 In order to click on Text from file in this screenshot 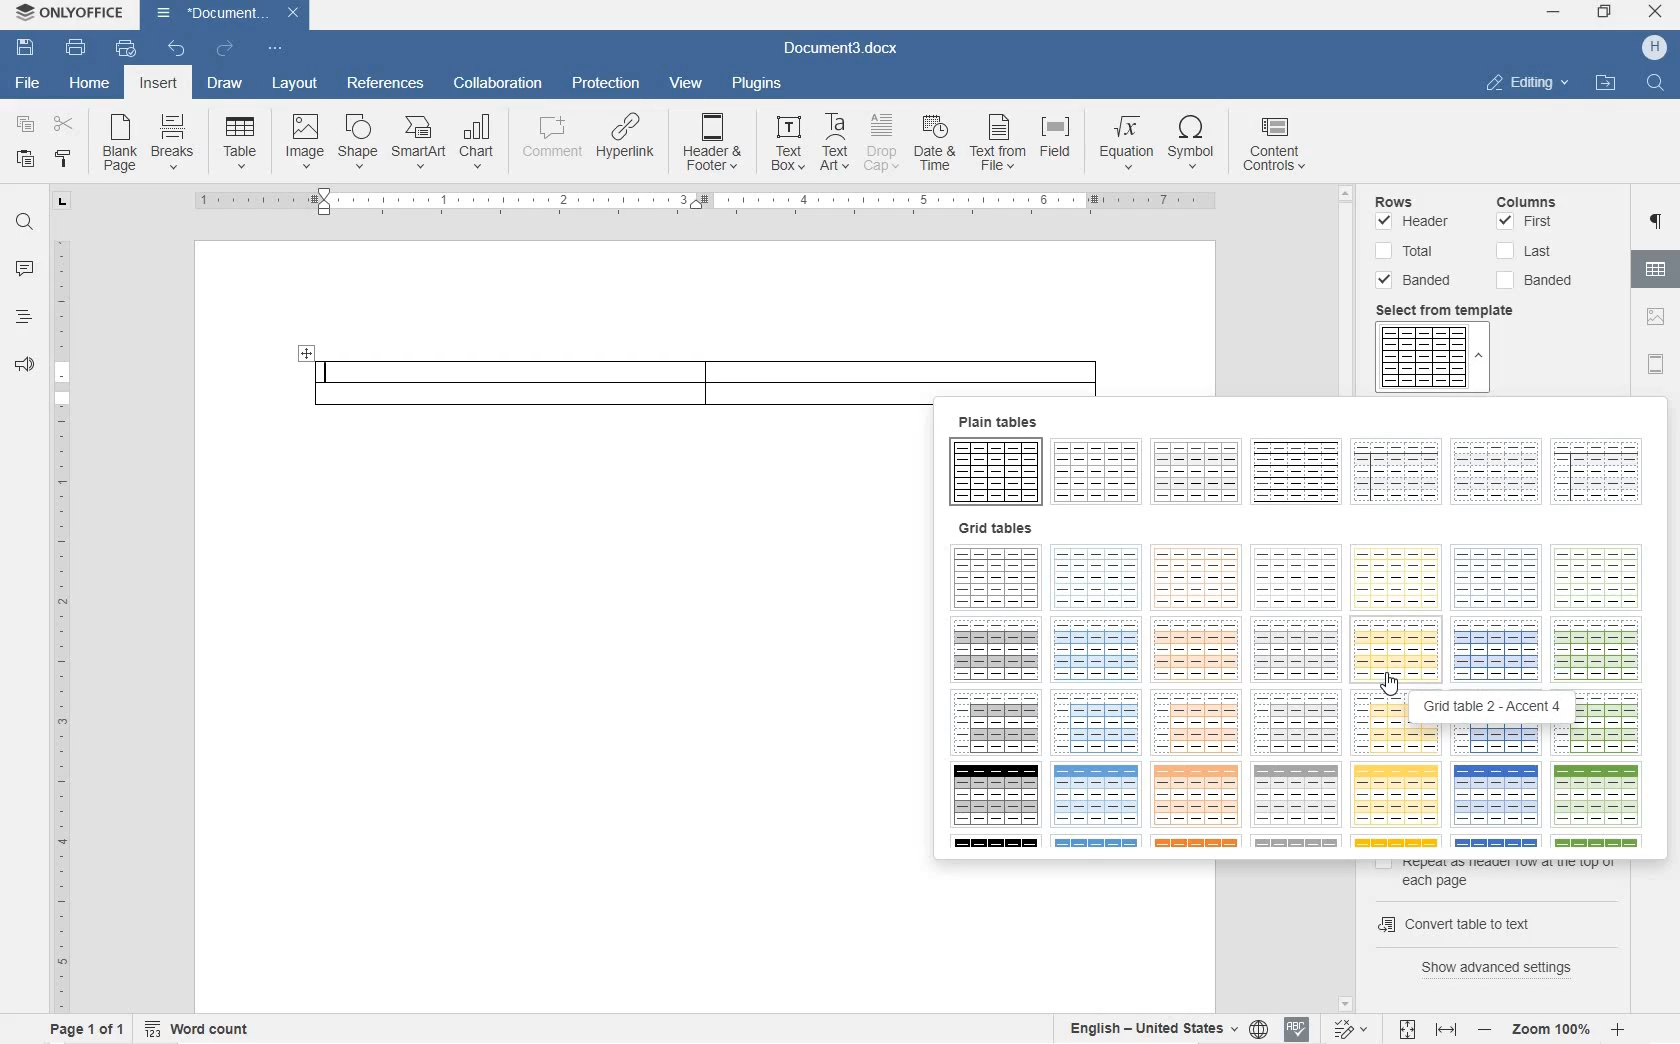, I will do `click(999, 145)`.